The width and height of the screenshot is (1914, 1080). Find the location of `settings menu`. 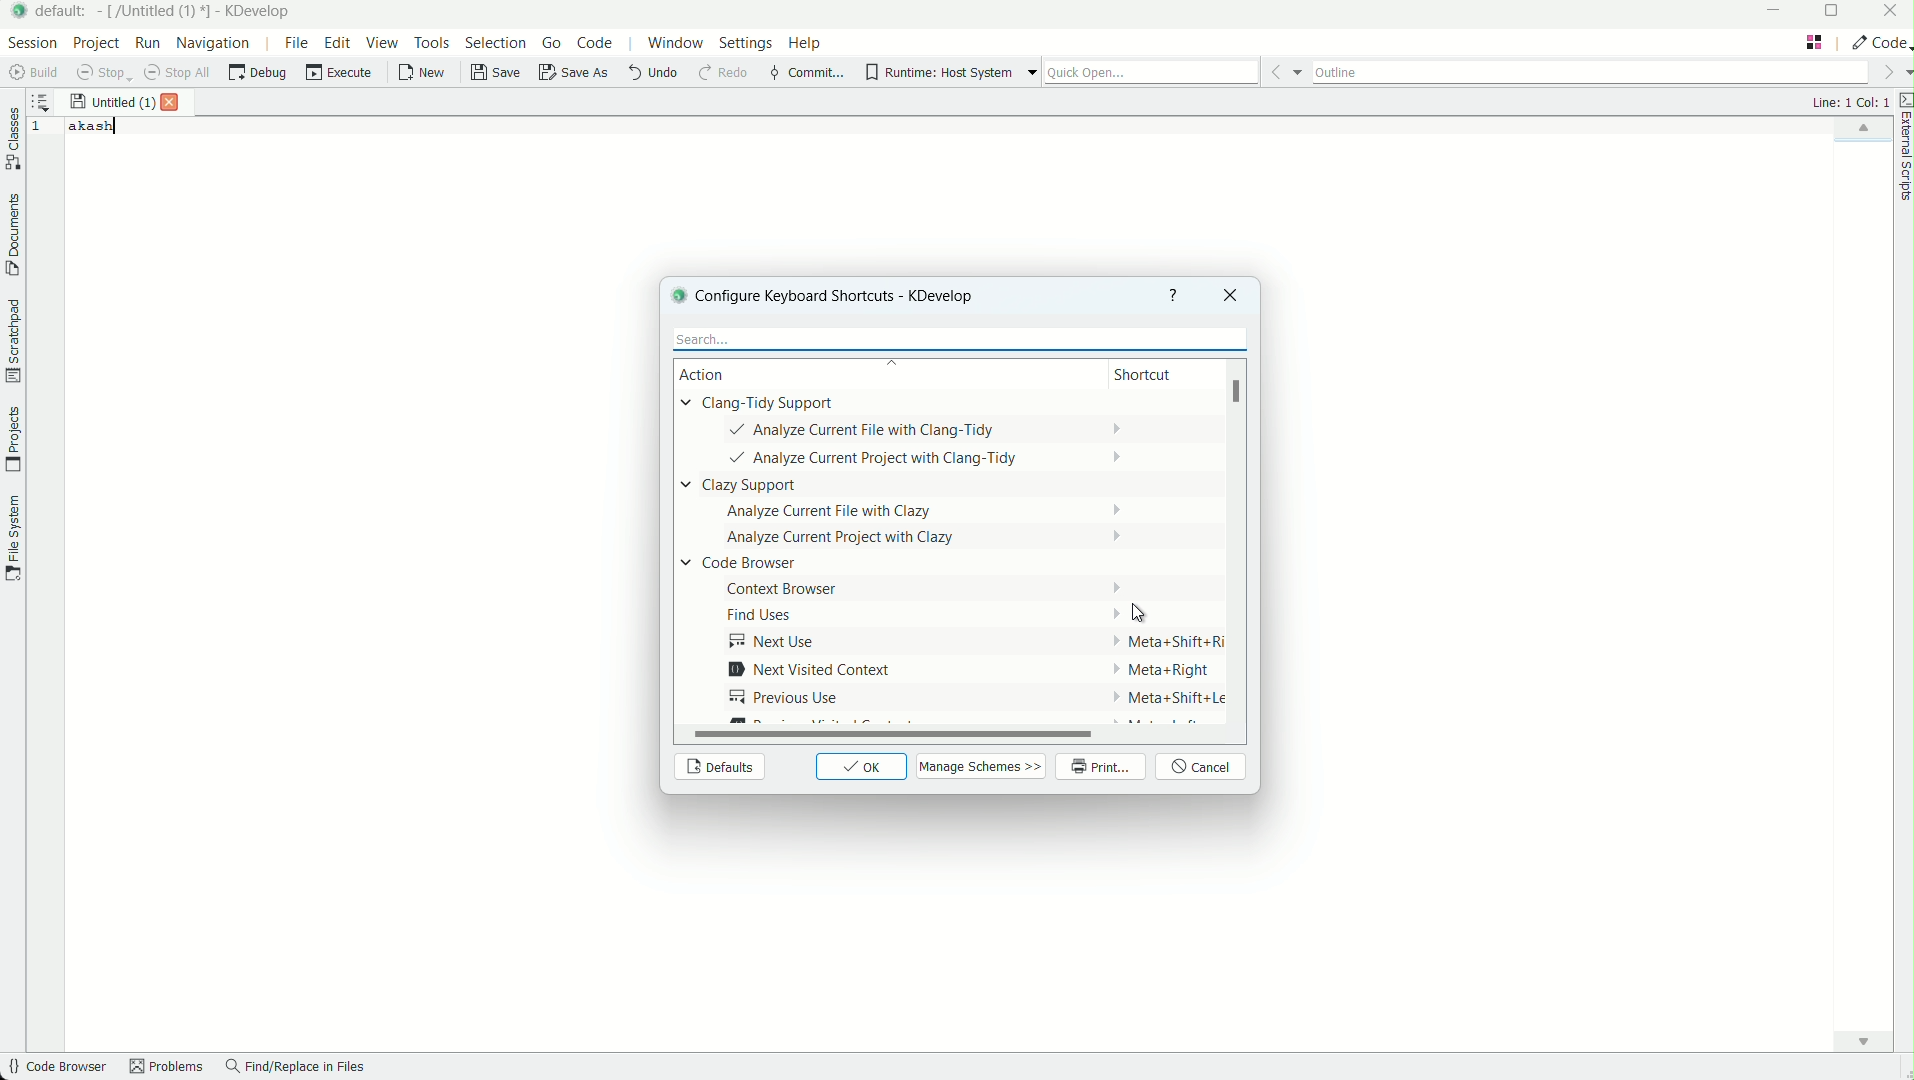

settings menu is located at coordinates (745, 46).